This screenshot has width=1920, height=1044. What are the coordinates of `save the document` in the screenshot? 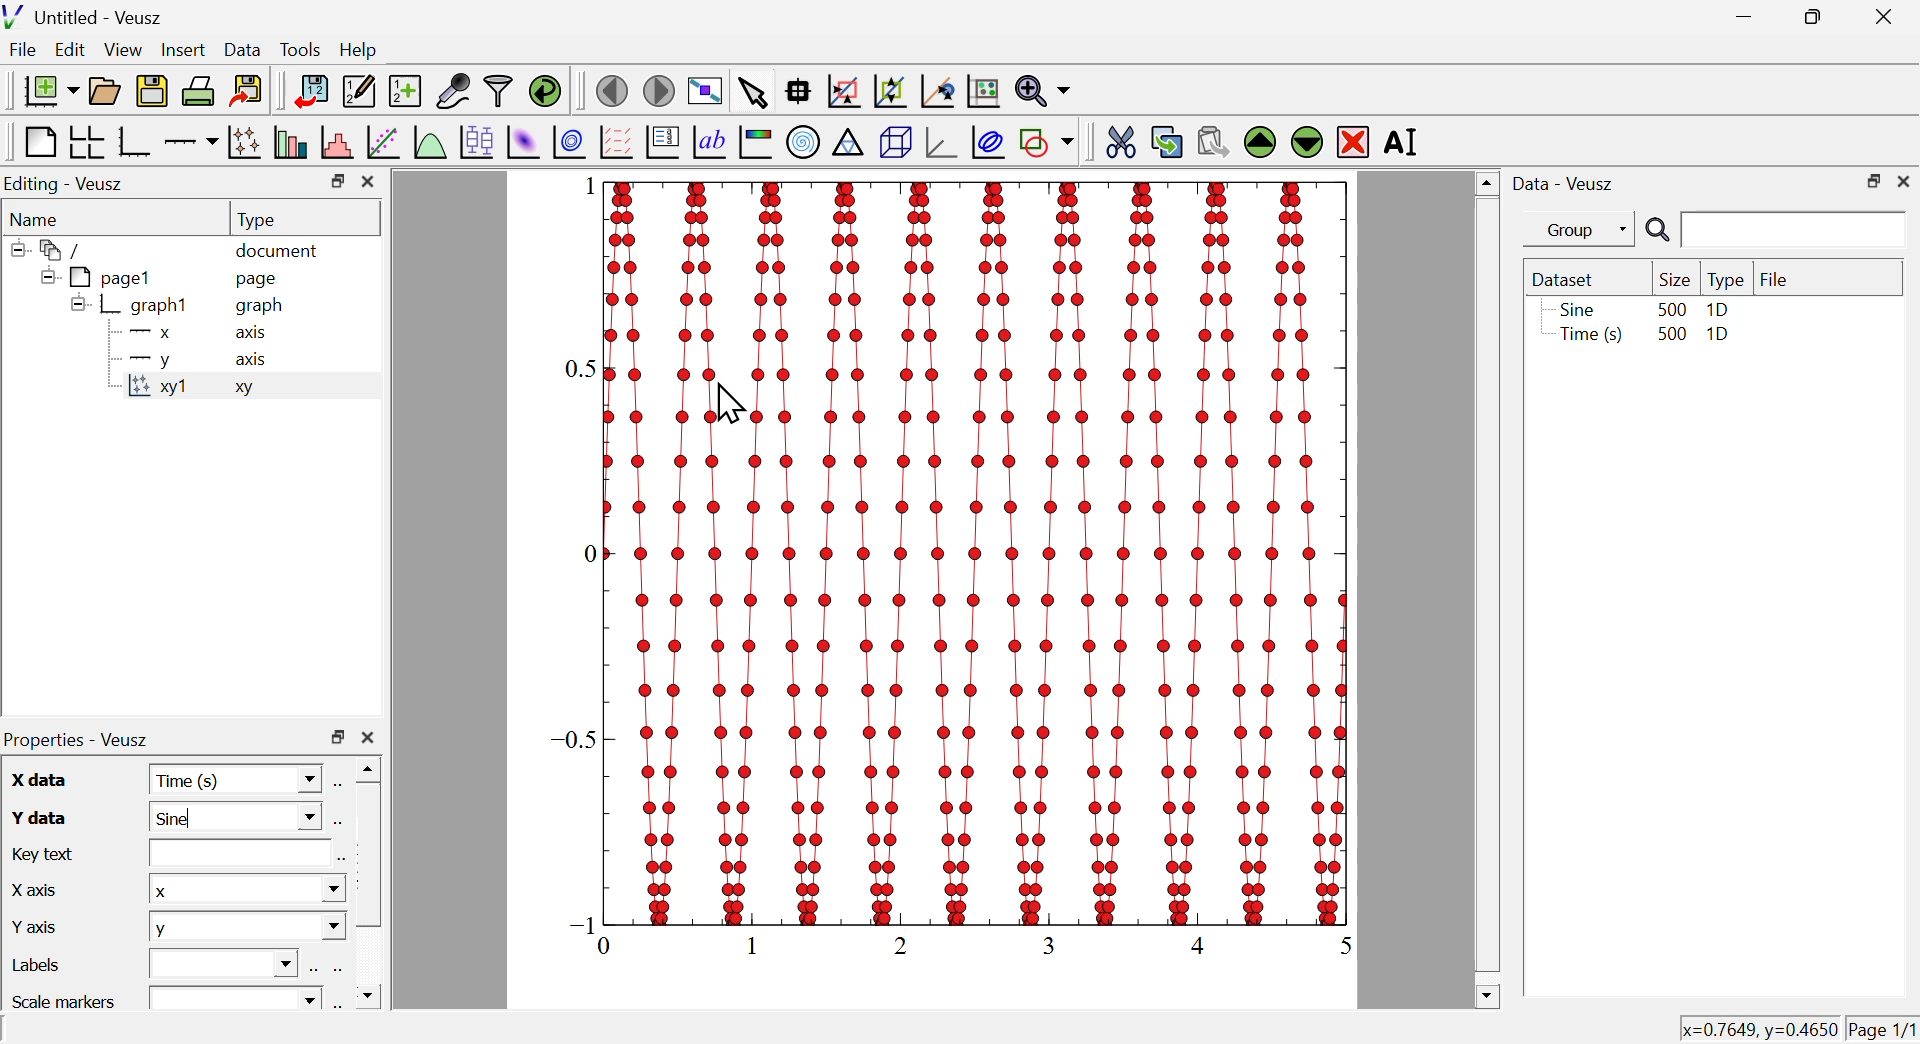 It's located at (152, 92).